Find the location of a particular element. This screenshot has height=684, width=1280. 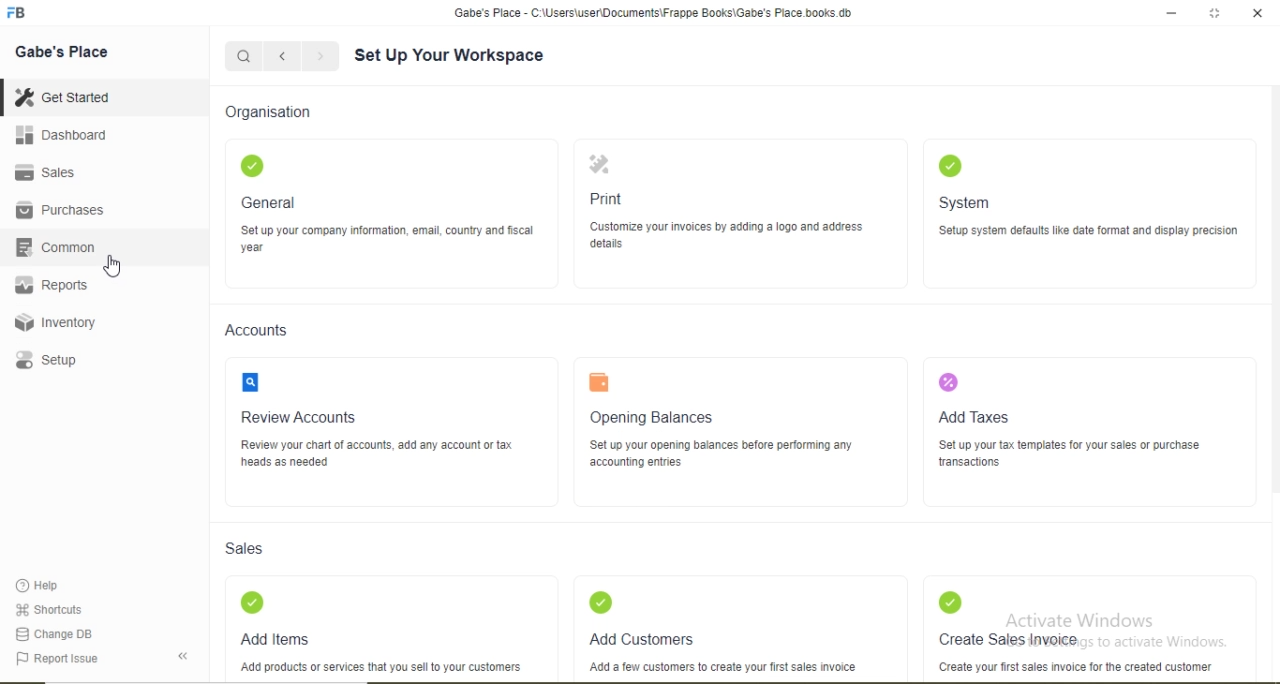

Setup yoursy company information. email\. email. country and fiscal year is located at coordinates (387, 239).